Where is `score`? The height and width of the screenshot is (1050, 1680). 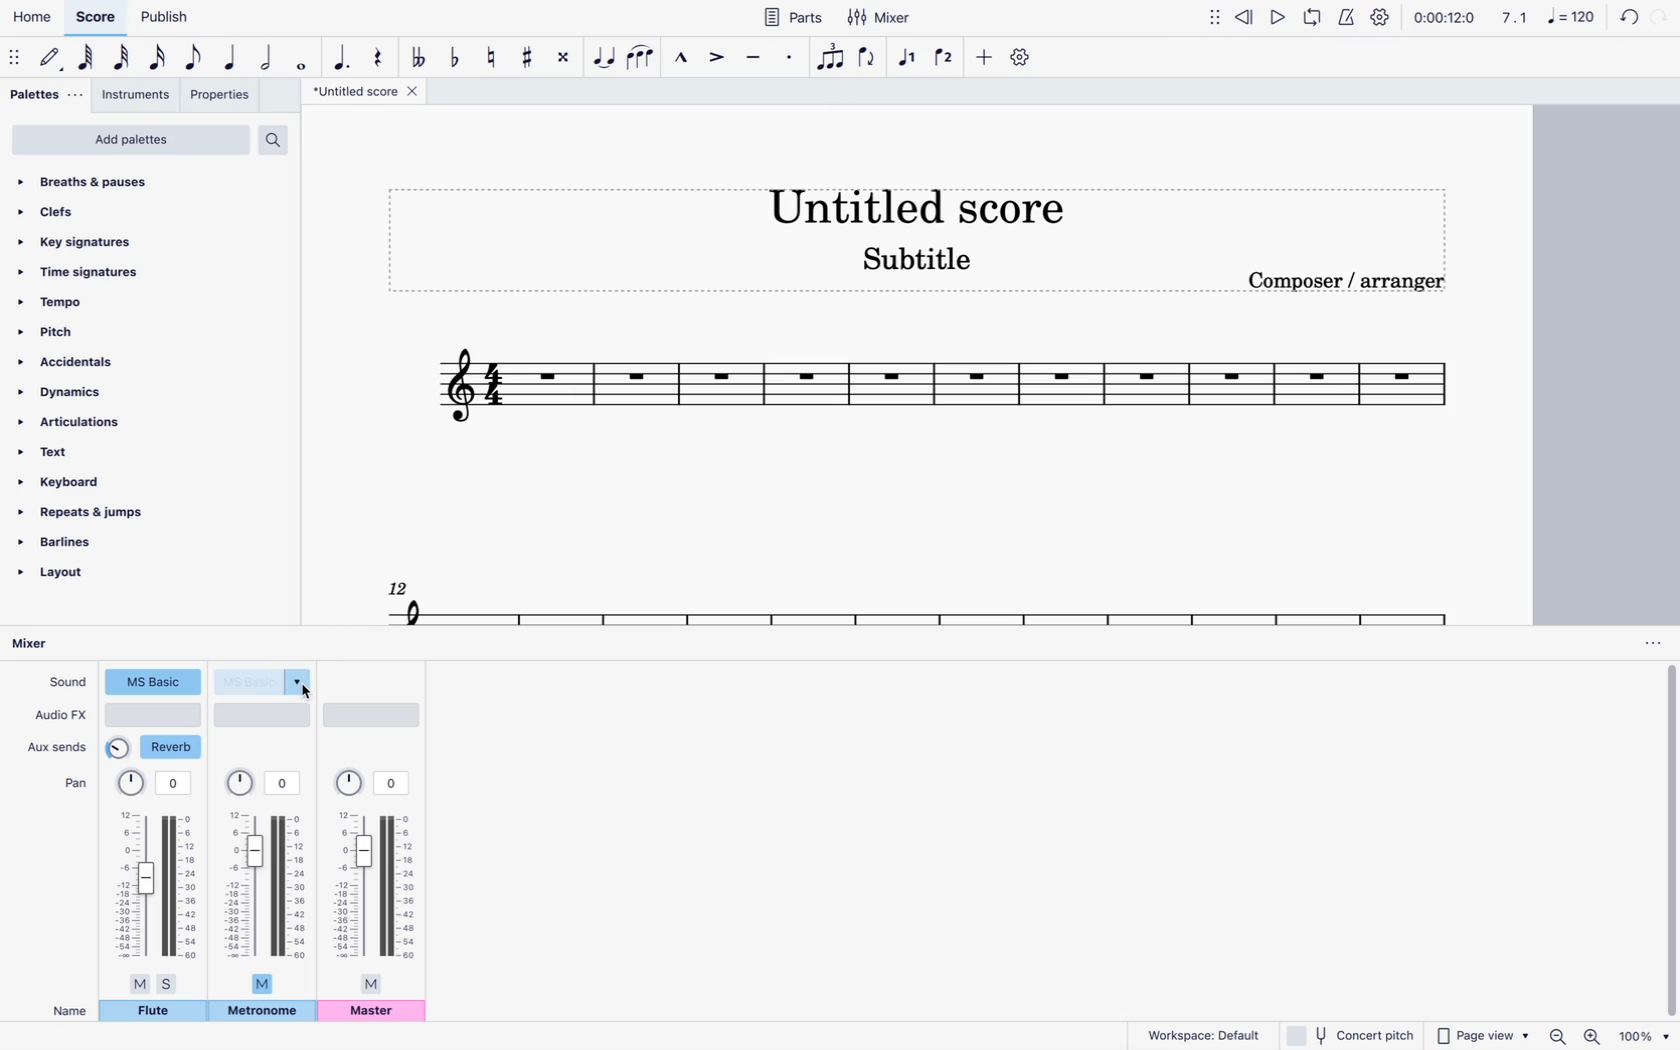 score is located at coordinates (97, 18).